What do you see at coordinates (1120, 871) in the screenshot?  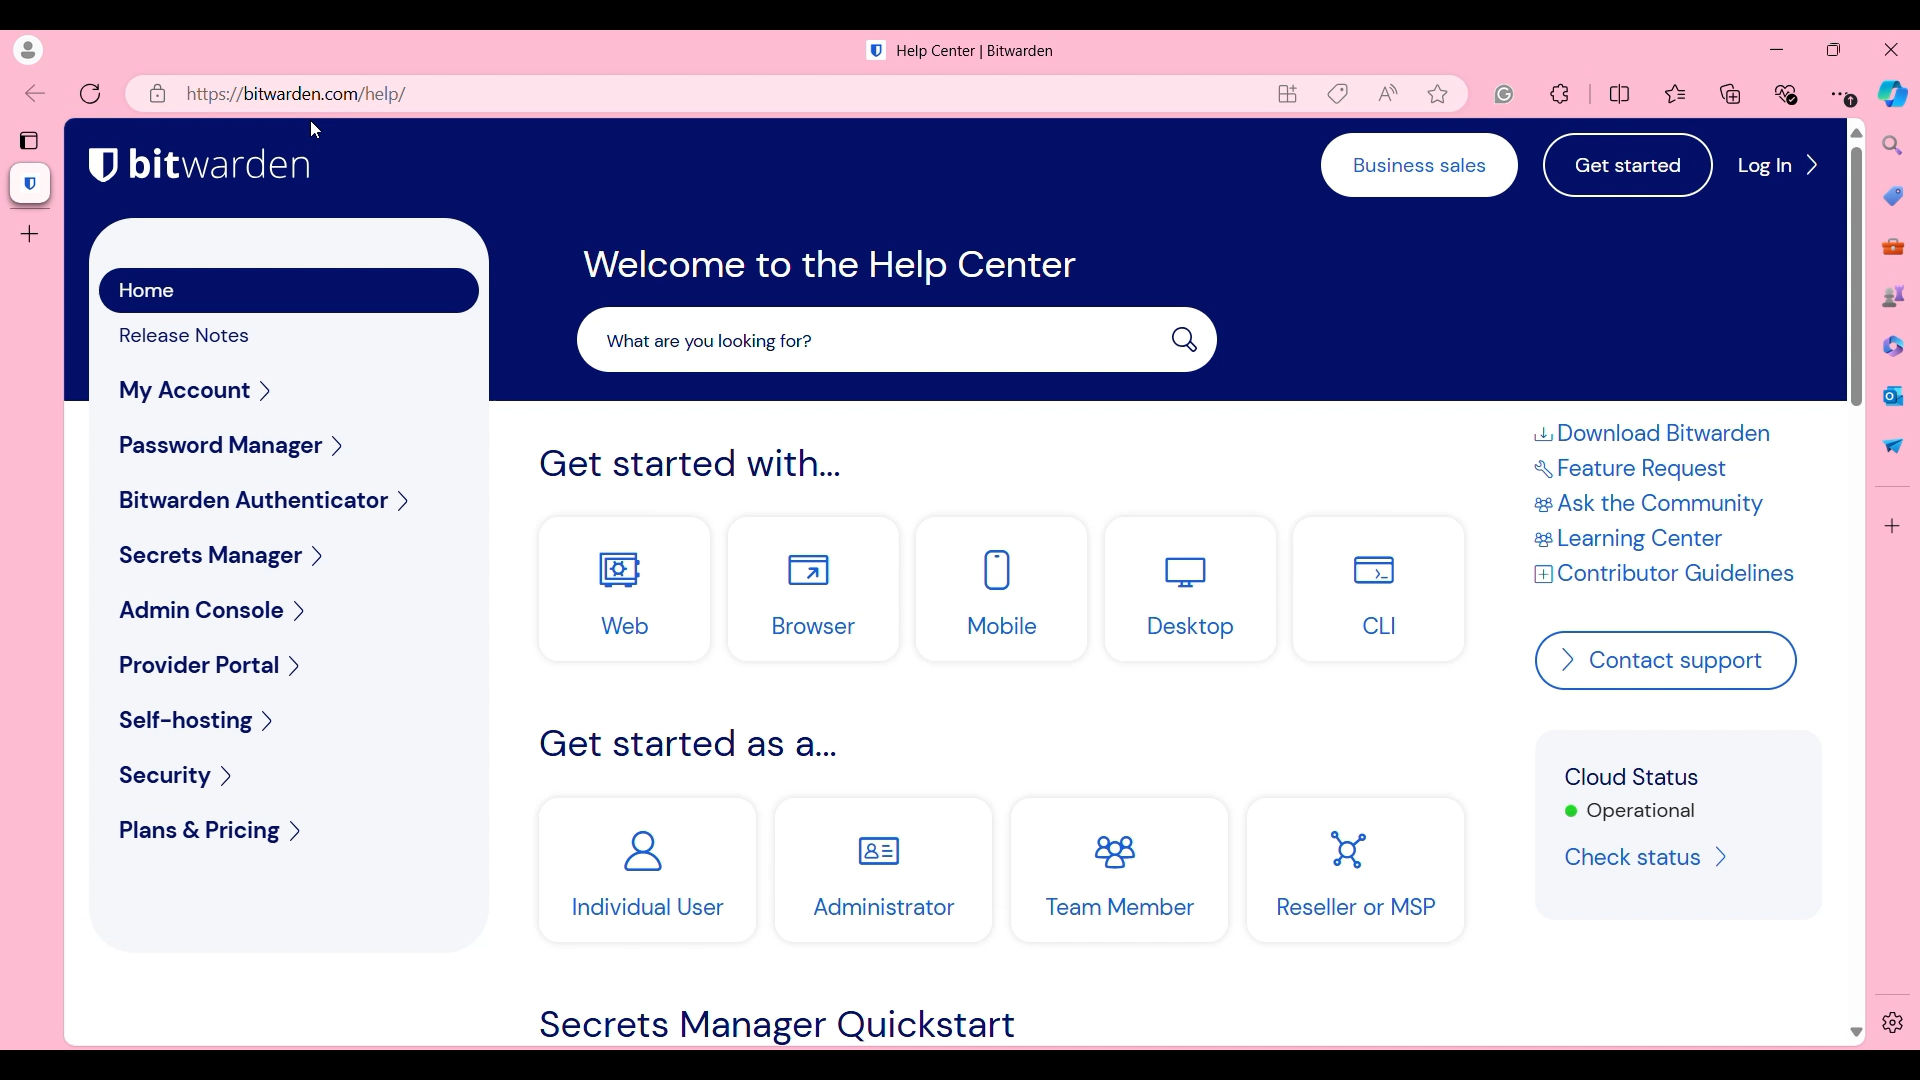 I see `Team Member` at bounding box center [1120, 871].